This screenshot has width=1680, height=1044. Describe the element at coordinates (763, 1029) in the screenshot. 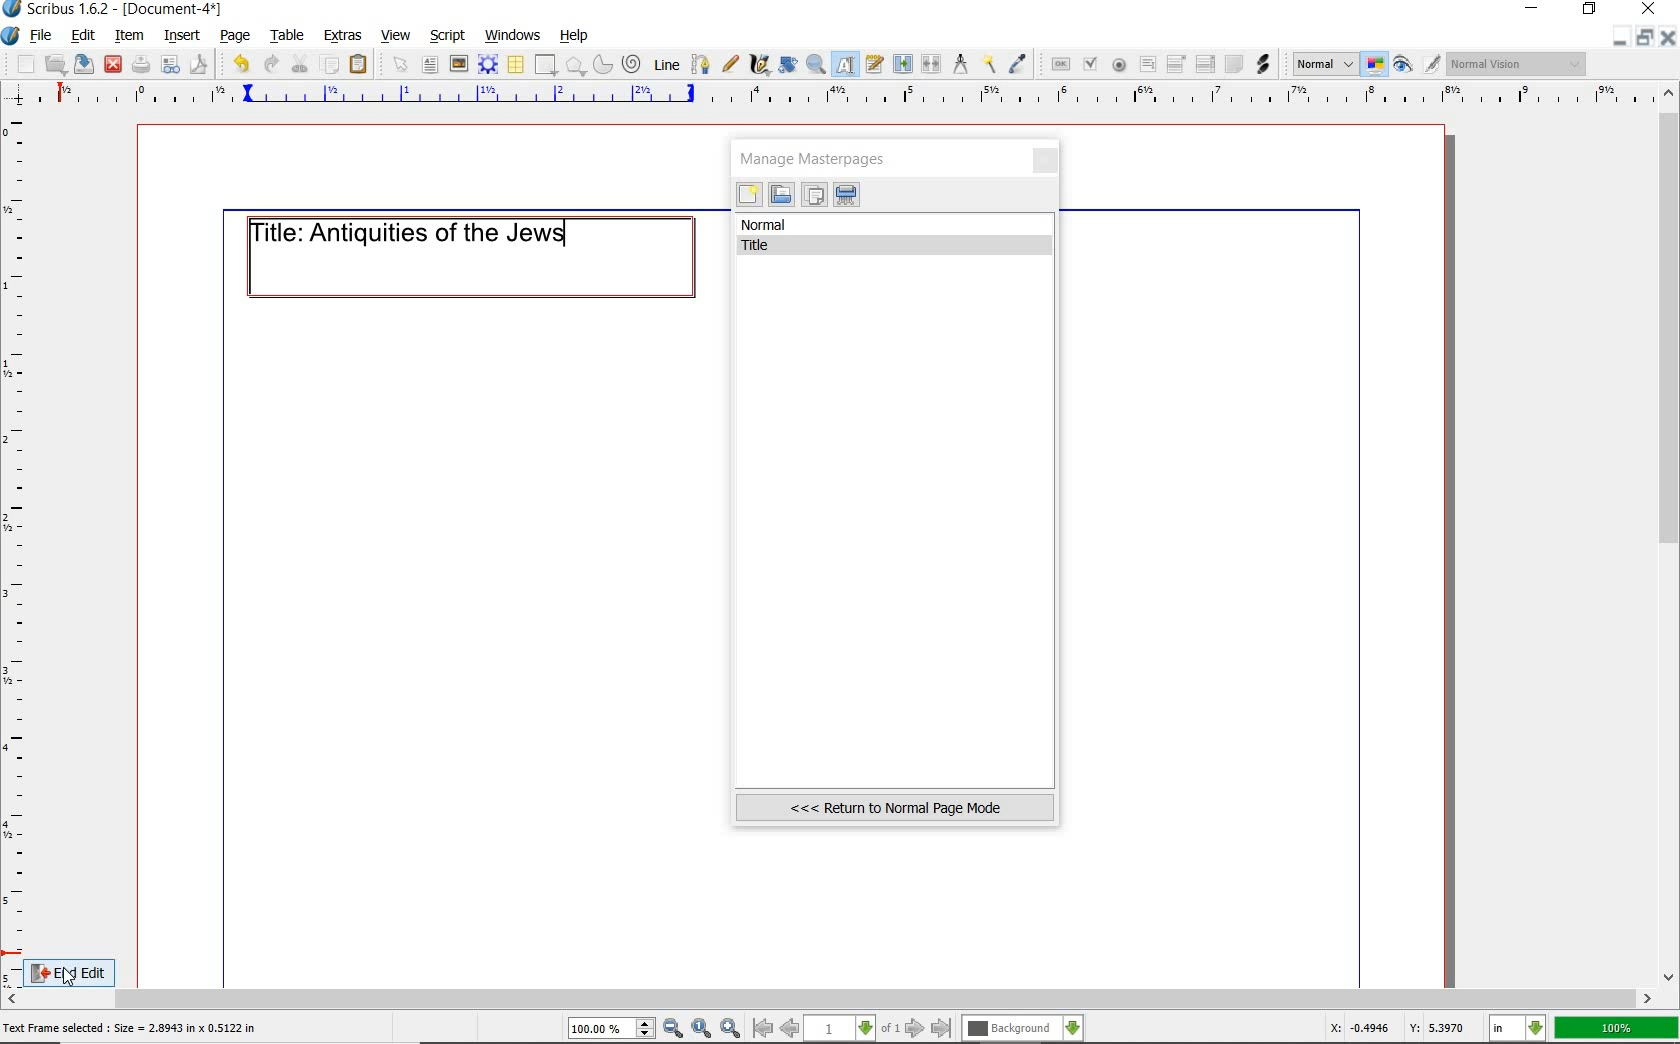

I see `go to first page` at that location.